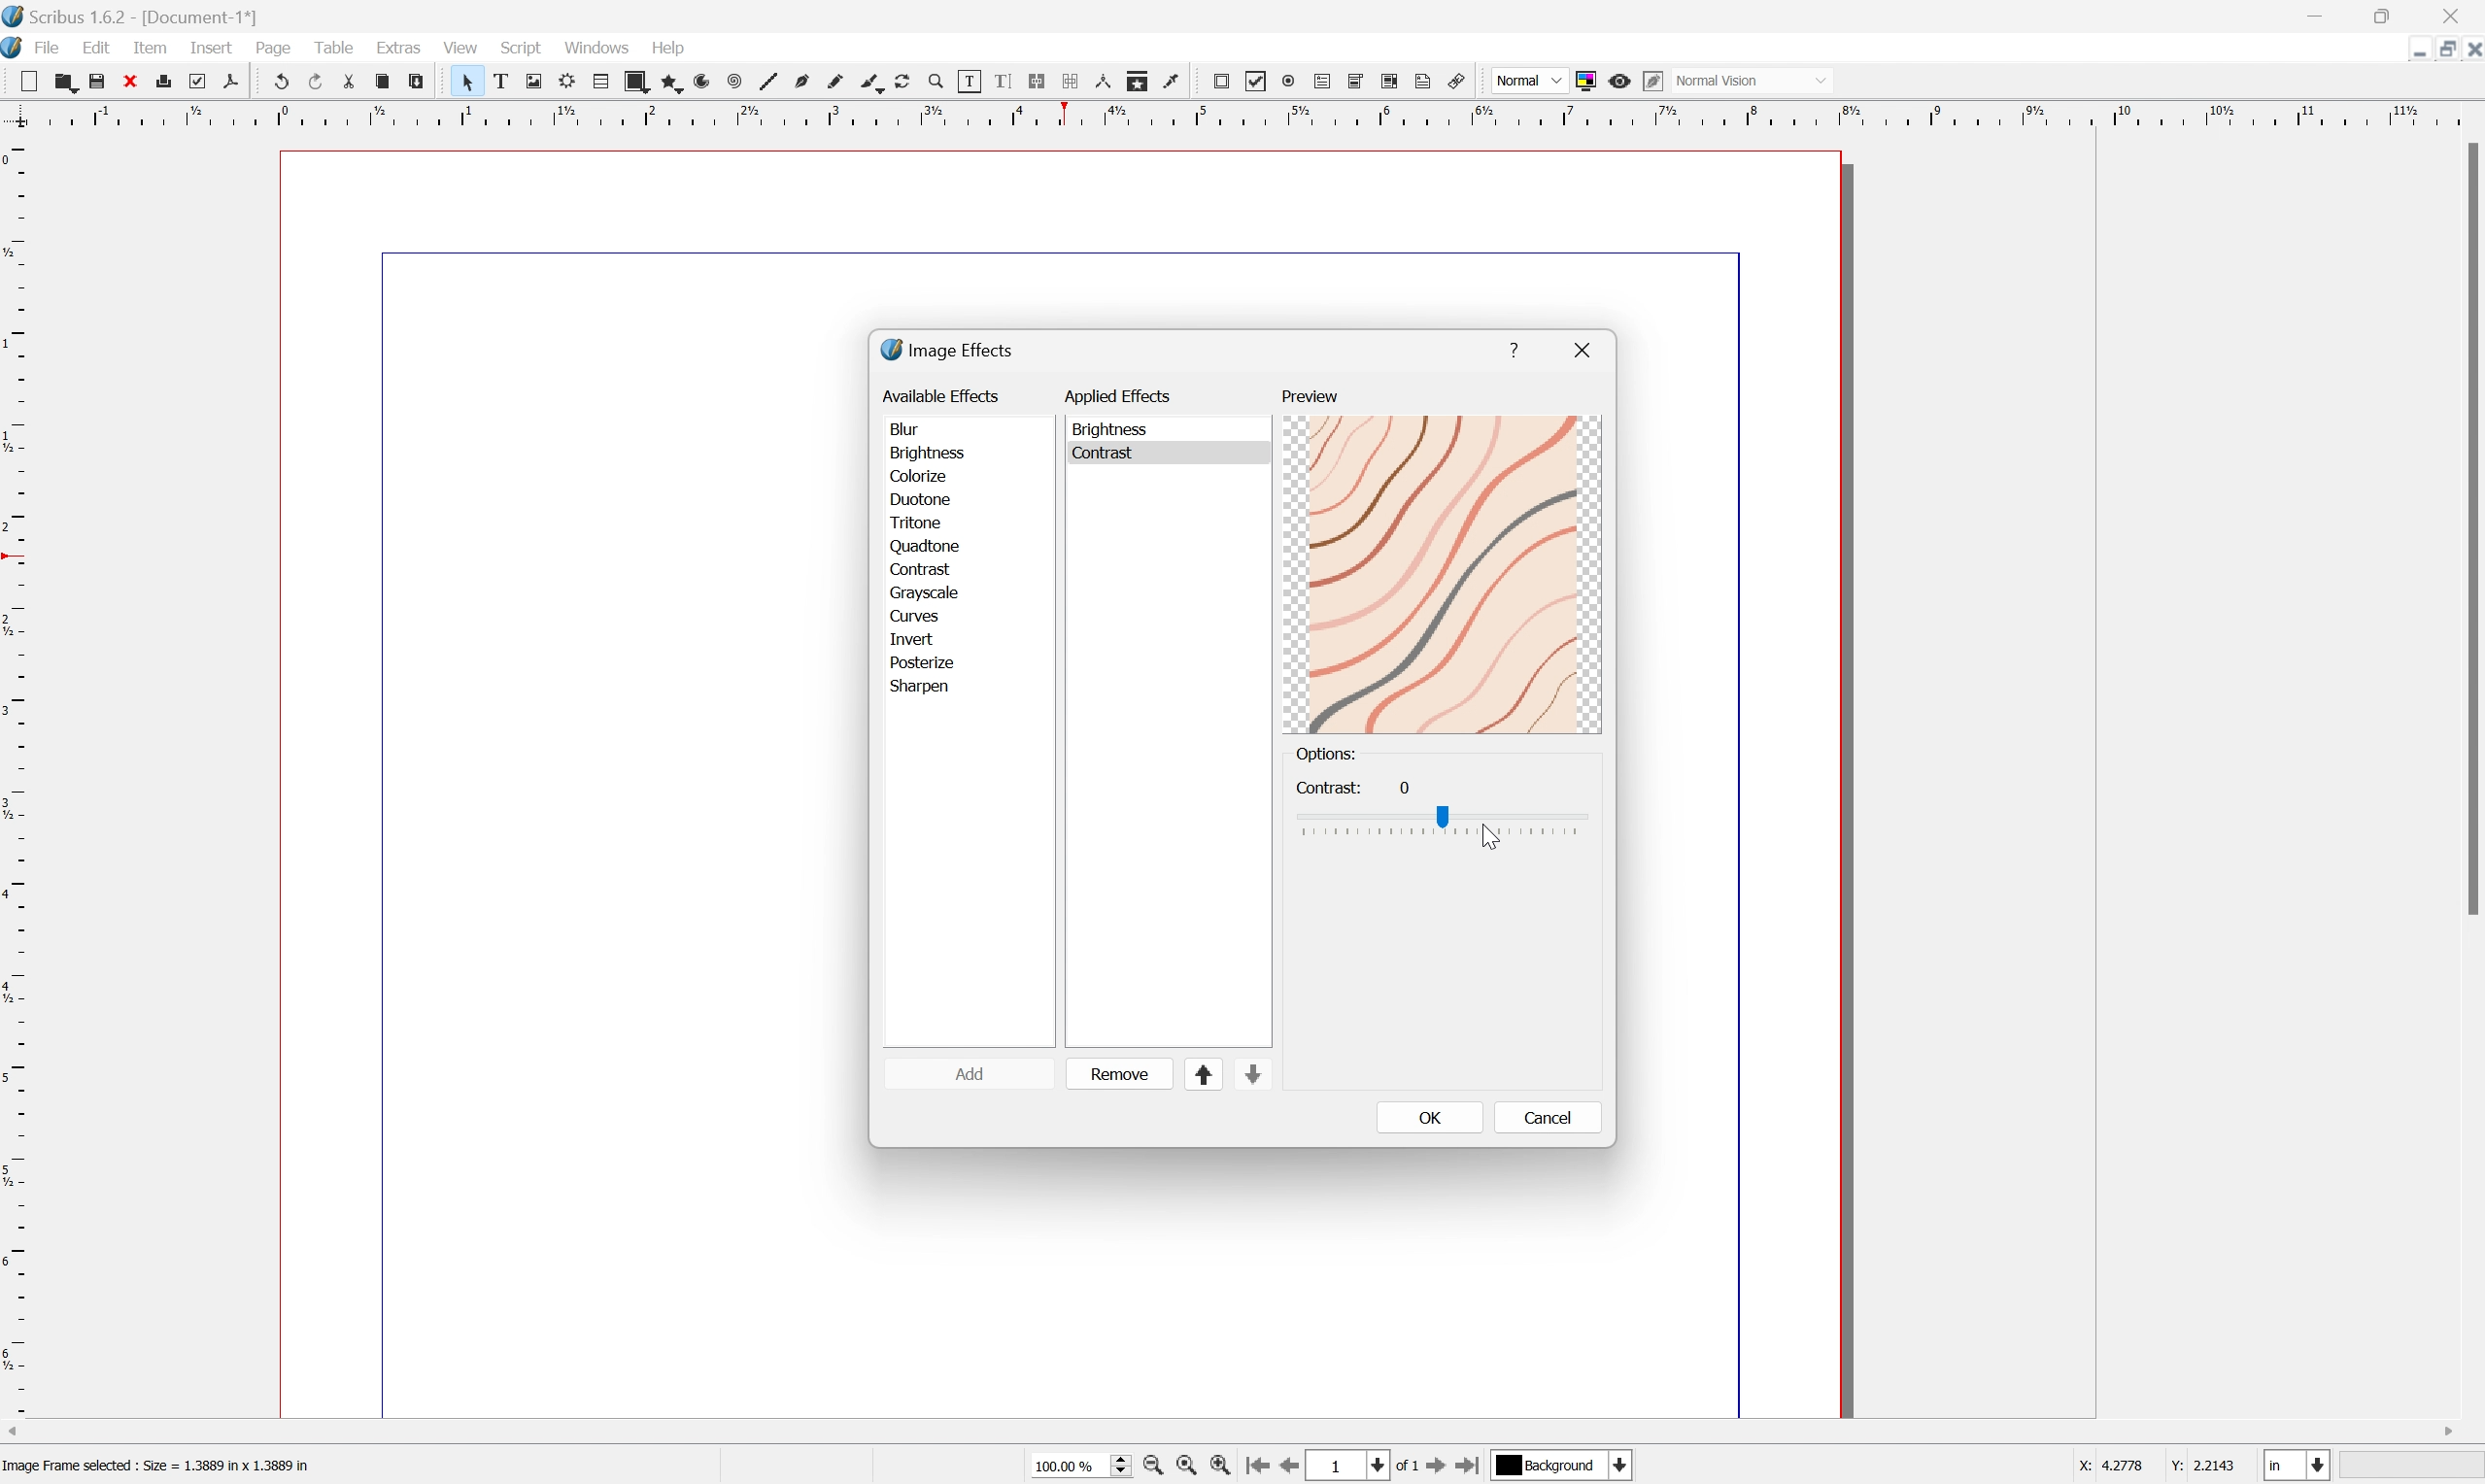 This screenshot has width=2485, height=1484. I want to click on add, so click(980, 1075).